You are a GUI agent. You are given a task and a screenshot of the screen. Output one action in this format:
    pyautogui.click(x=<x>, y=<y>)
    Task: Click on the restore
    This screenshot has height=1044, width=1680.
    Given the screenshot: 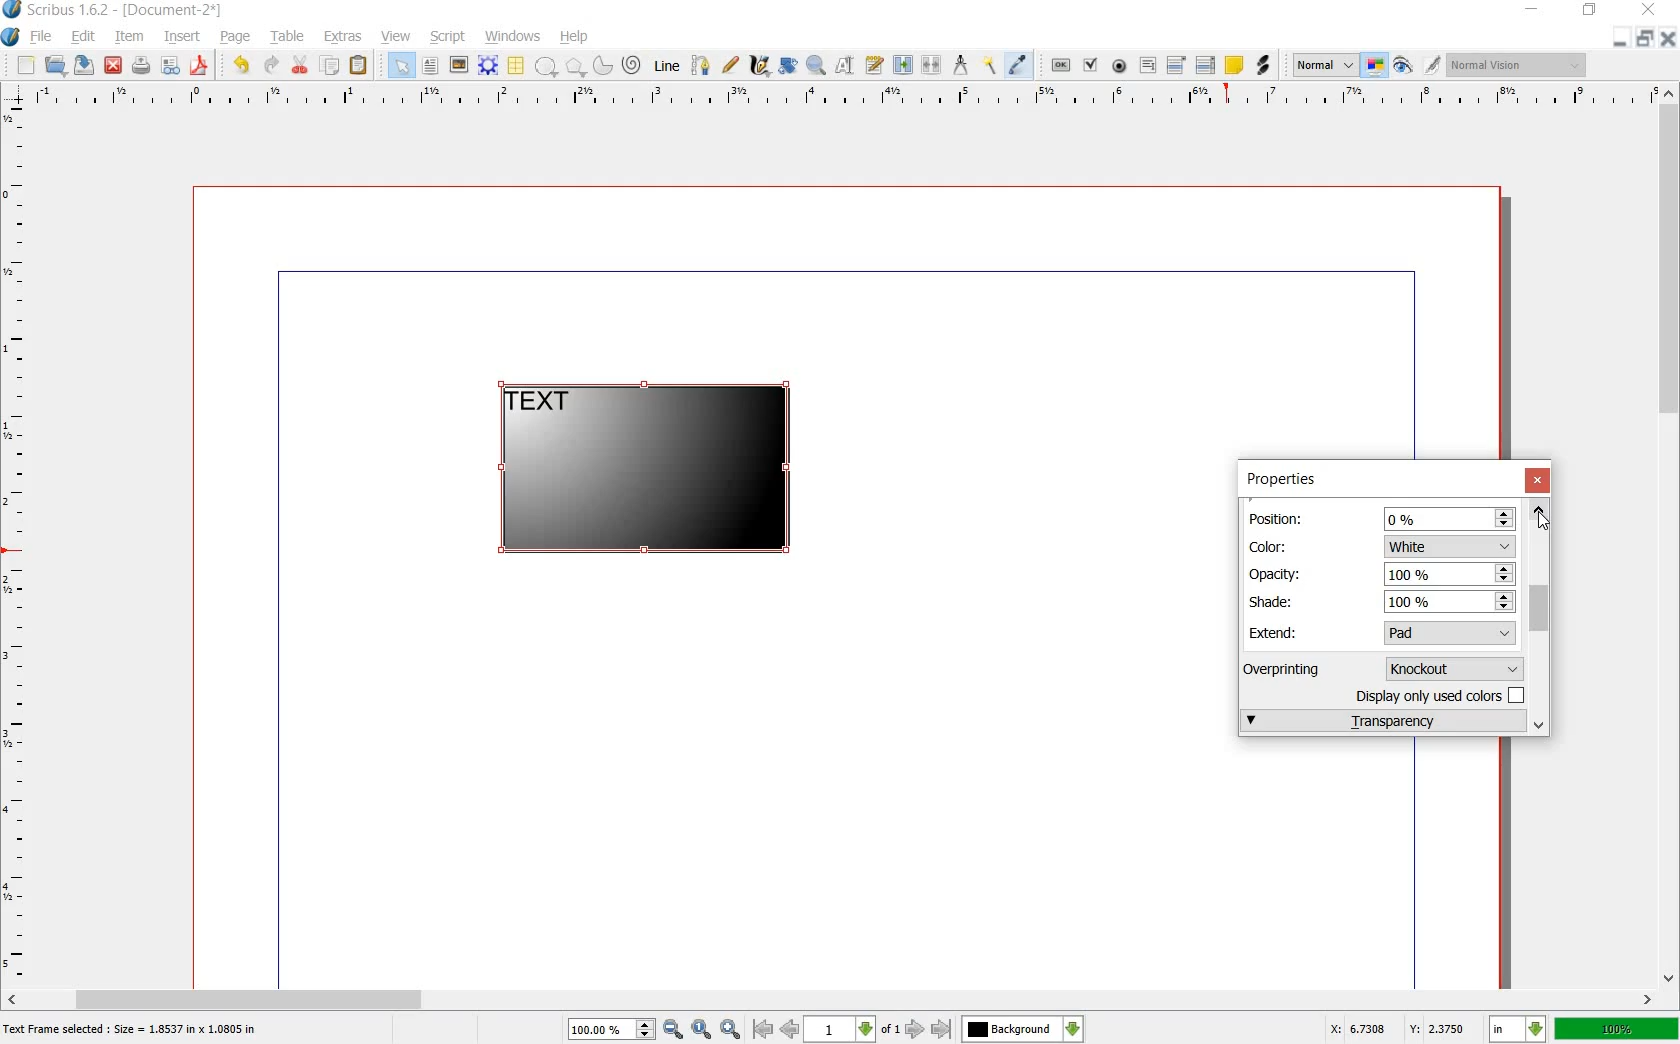 What is the action you would take?
    pyautogui.click(x=1644, y=40)
    